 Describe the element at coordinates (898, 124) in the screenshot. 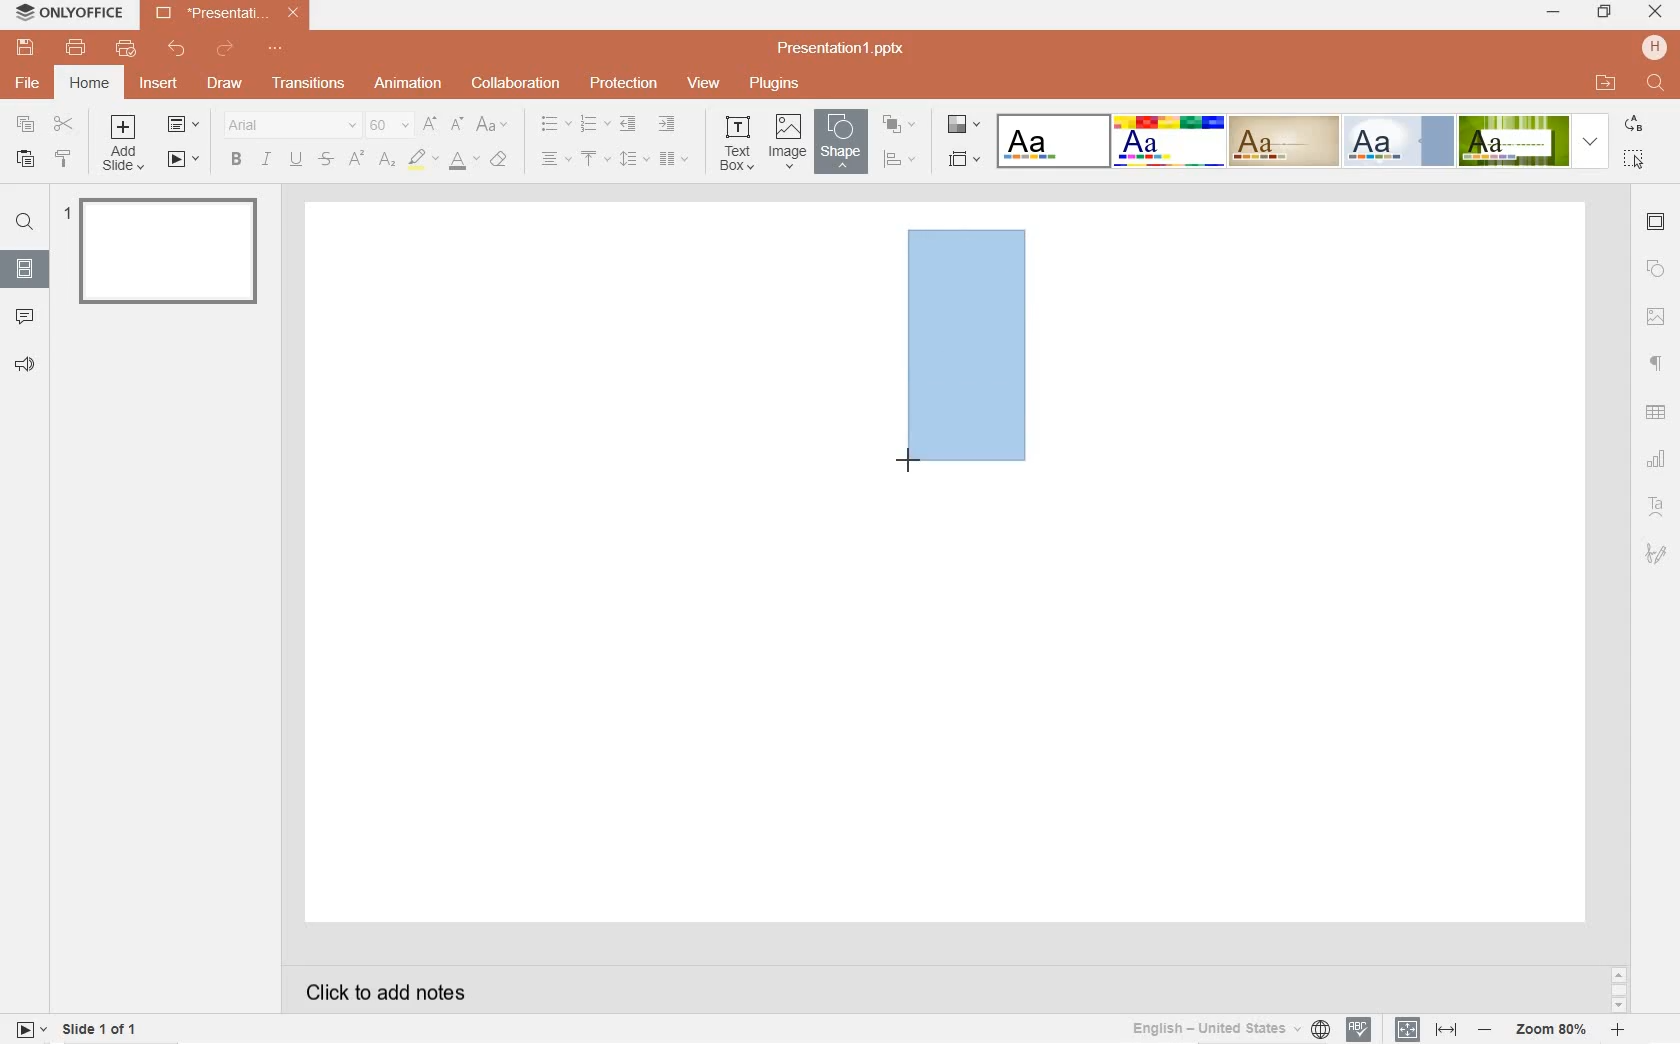

I see `arrange shape` at that location.